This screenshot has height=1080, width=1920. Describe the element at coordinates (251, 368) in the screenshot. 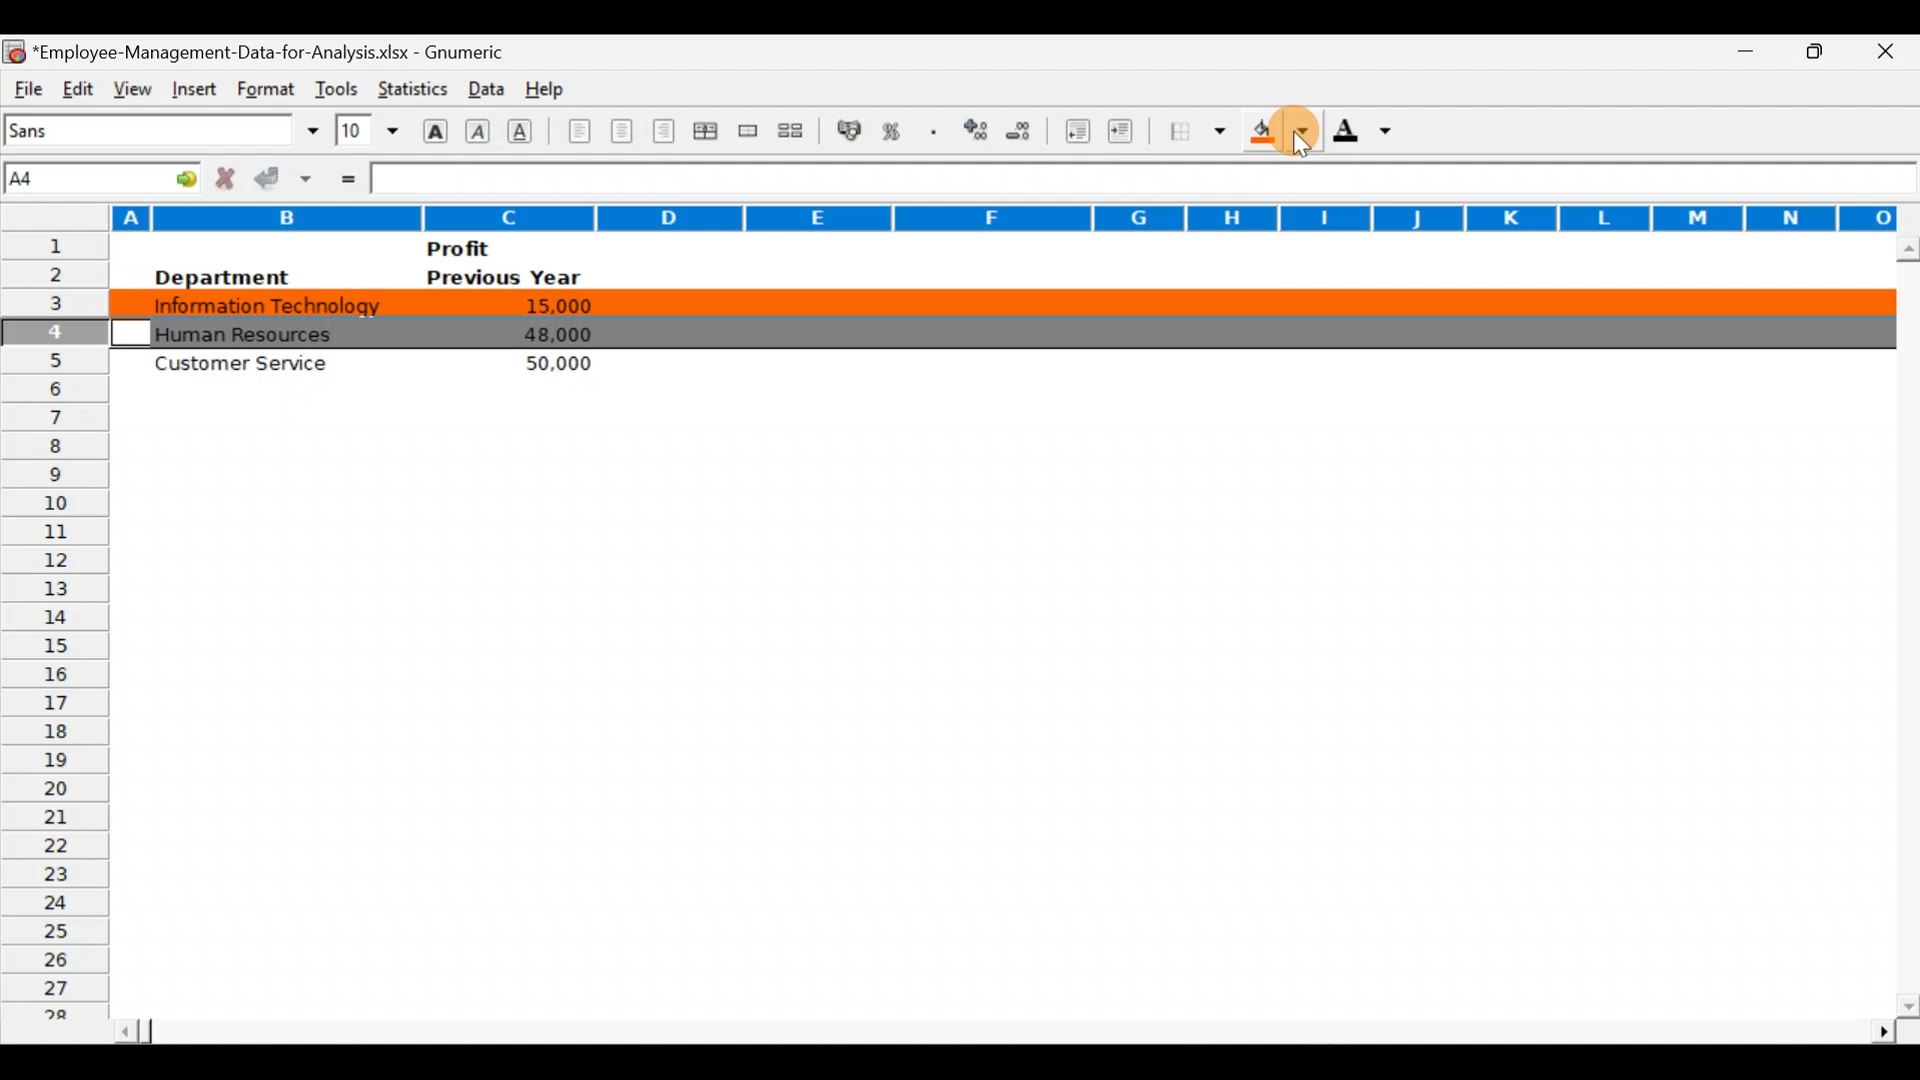

I see `Customer service` at that location.